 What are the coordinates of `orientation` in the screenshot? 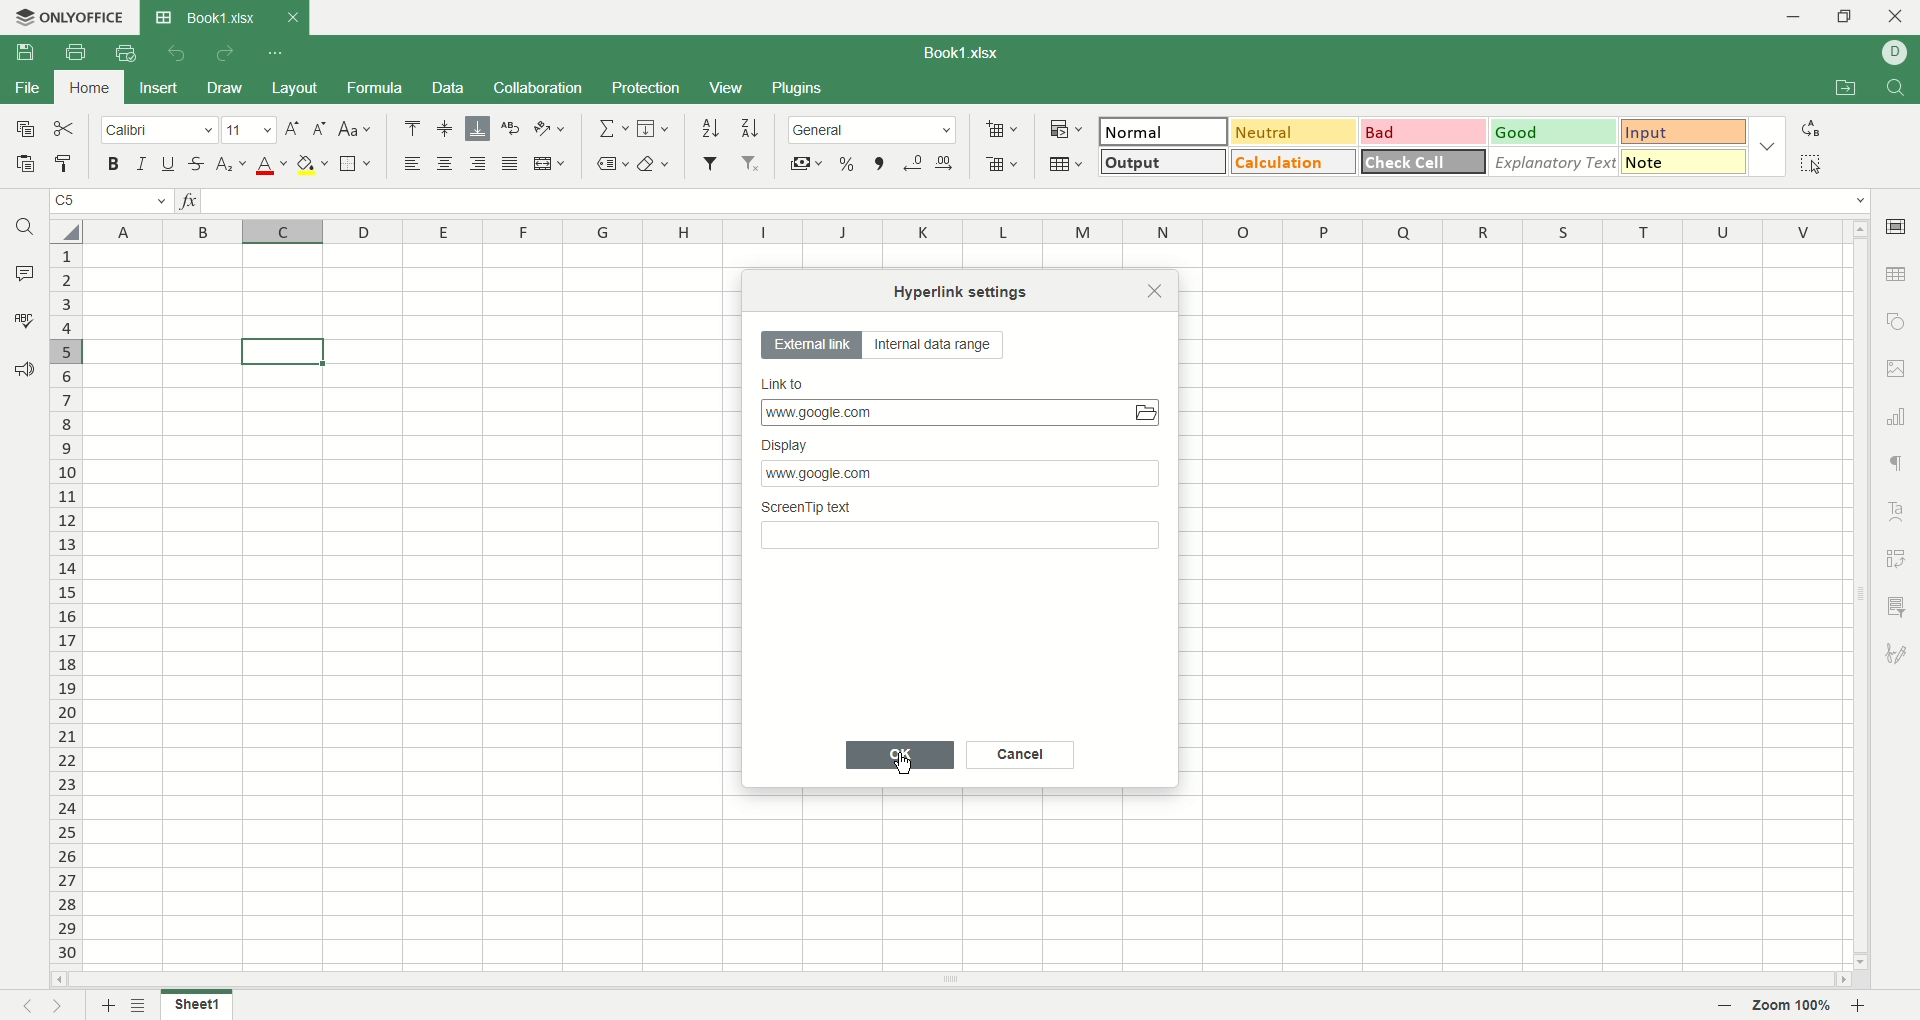 It's located at (550, 129).